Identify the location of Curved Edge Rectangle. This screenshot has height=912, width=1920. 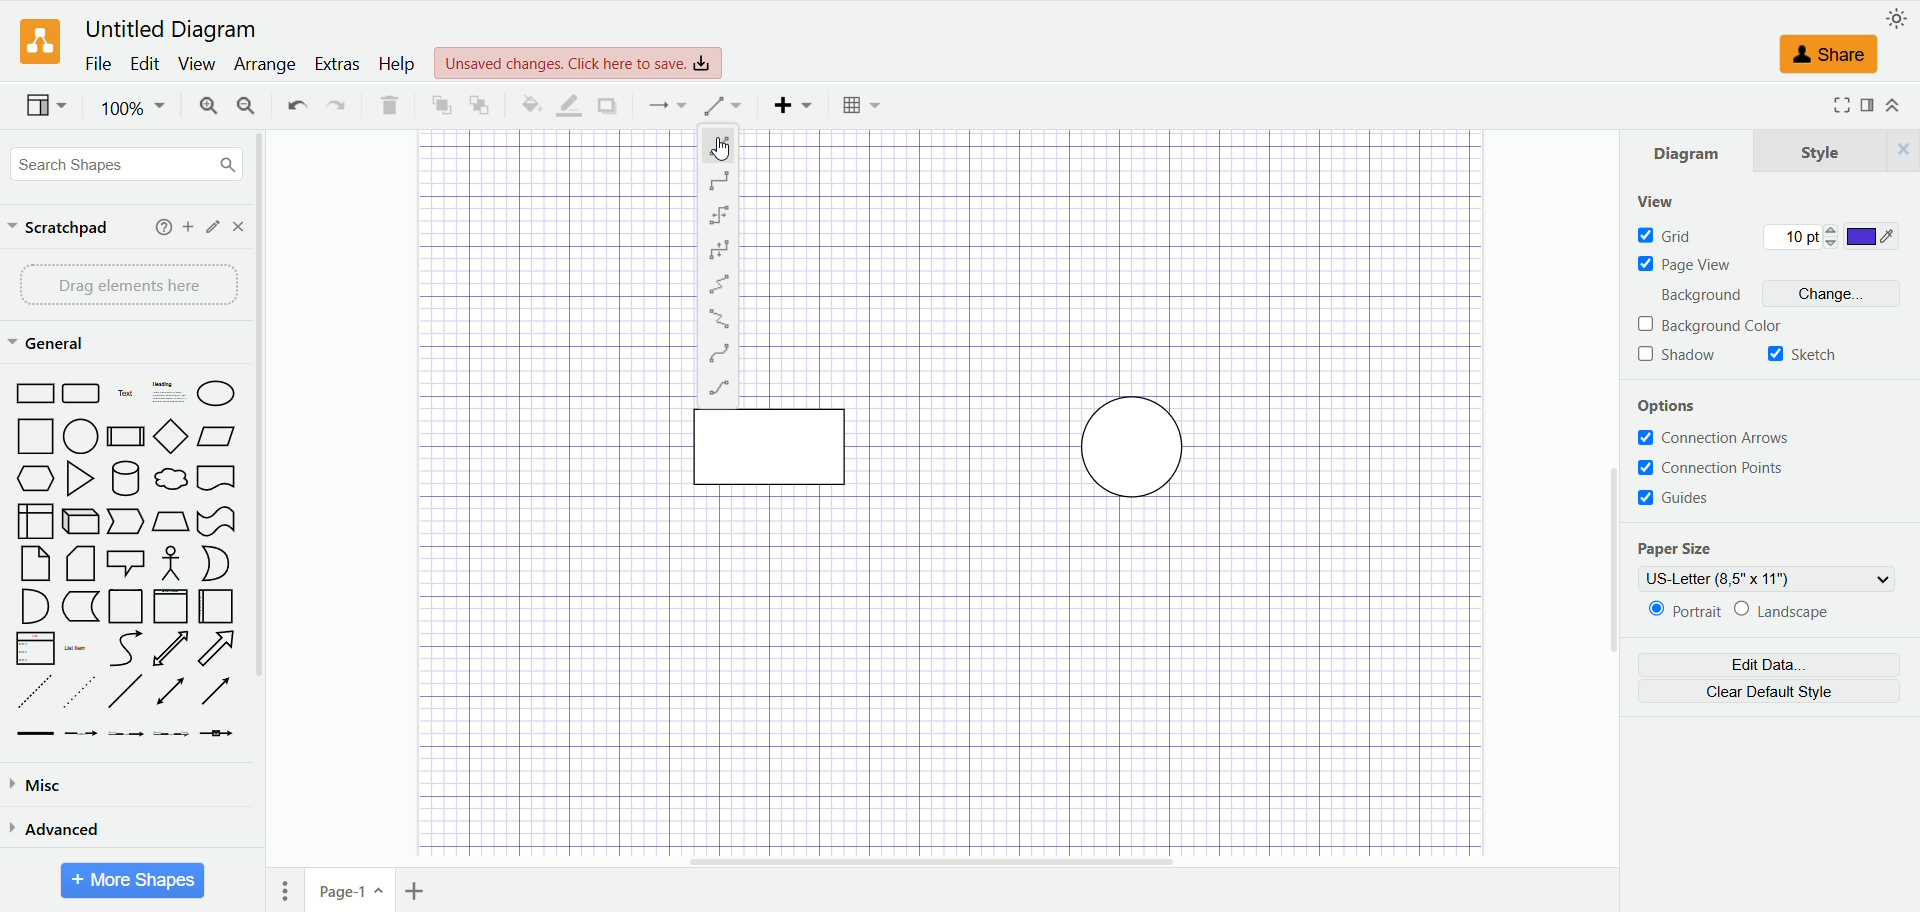
(83, 393).